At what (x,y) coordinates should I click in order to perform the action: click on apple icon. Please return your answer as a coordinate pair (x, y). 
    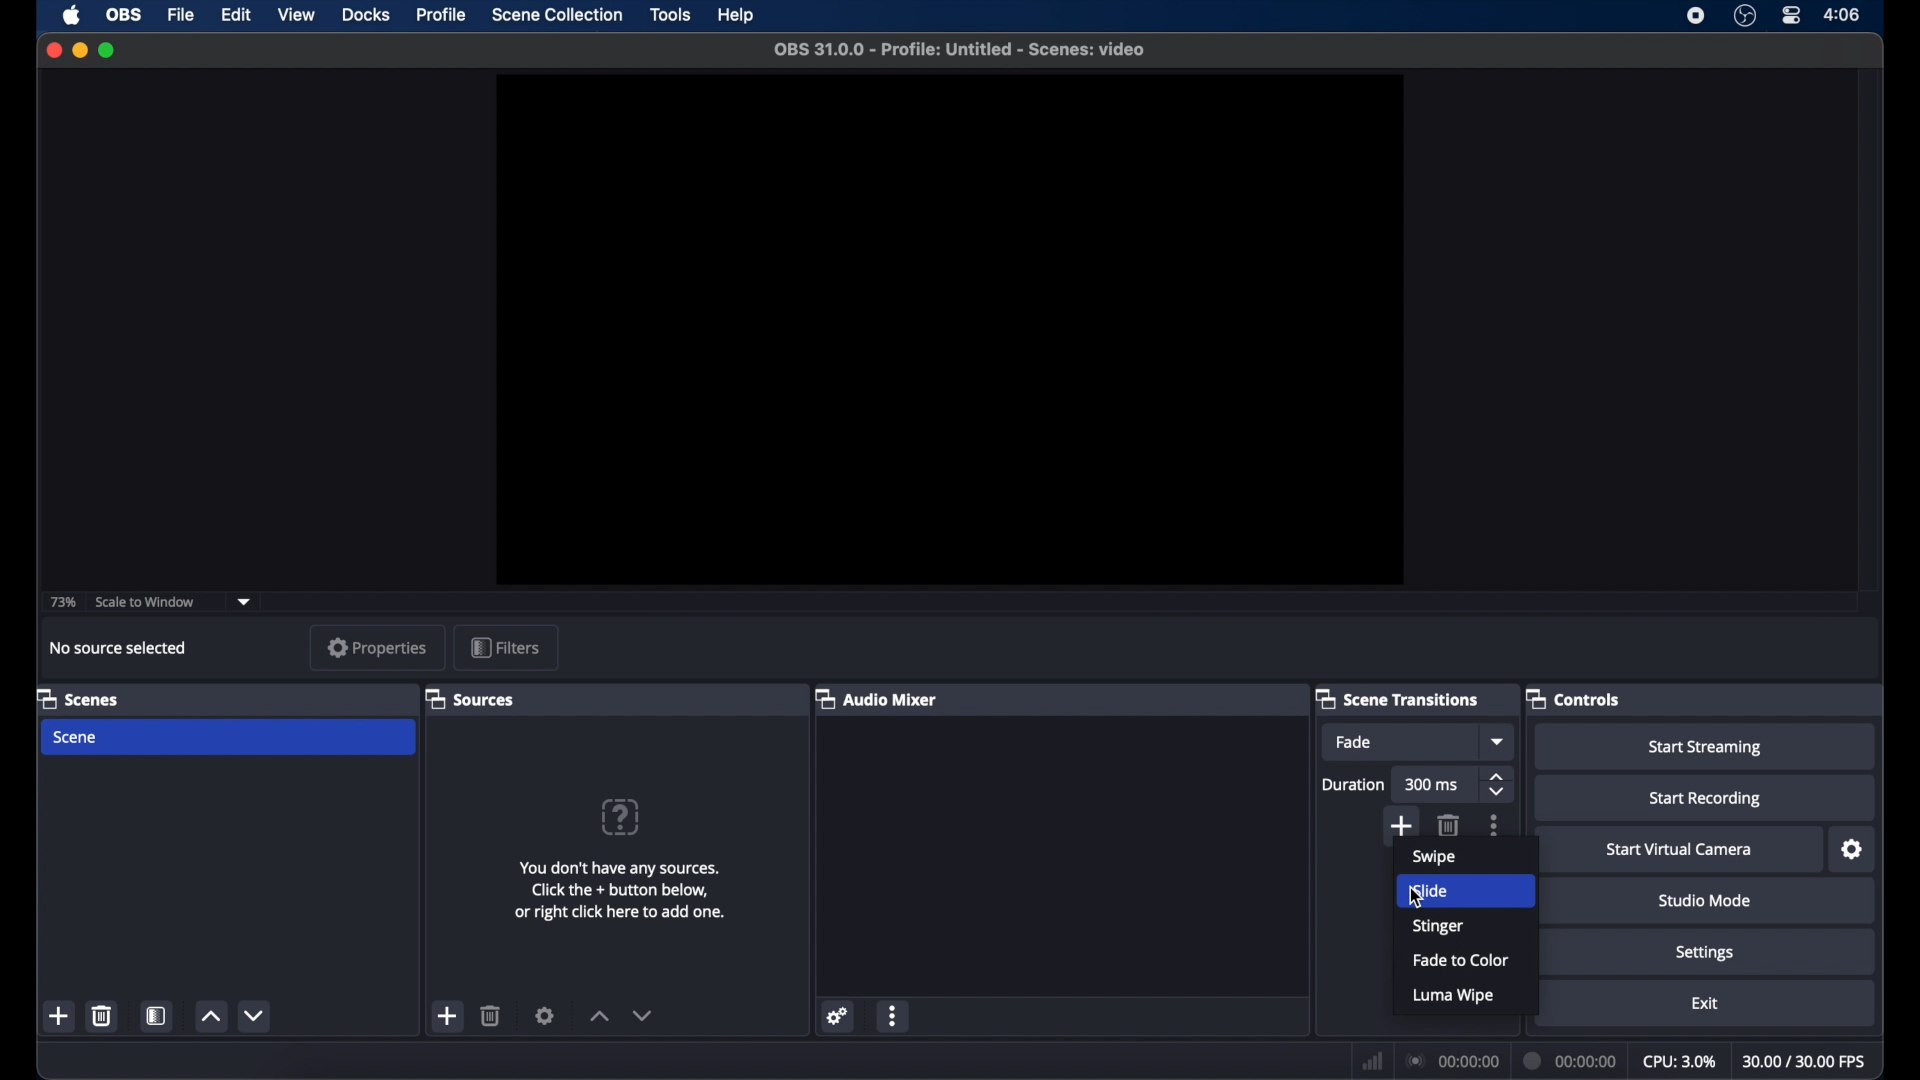
    Looking at the image, I should click on (73, 15).